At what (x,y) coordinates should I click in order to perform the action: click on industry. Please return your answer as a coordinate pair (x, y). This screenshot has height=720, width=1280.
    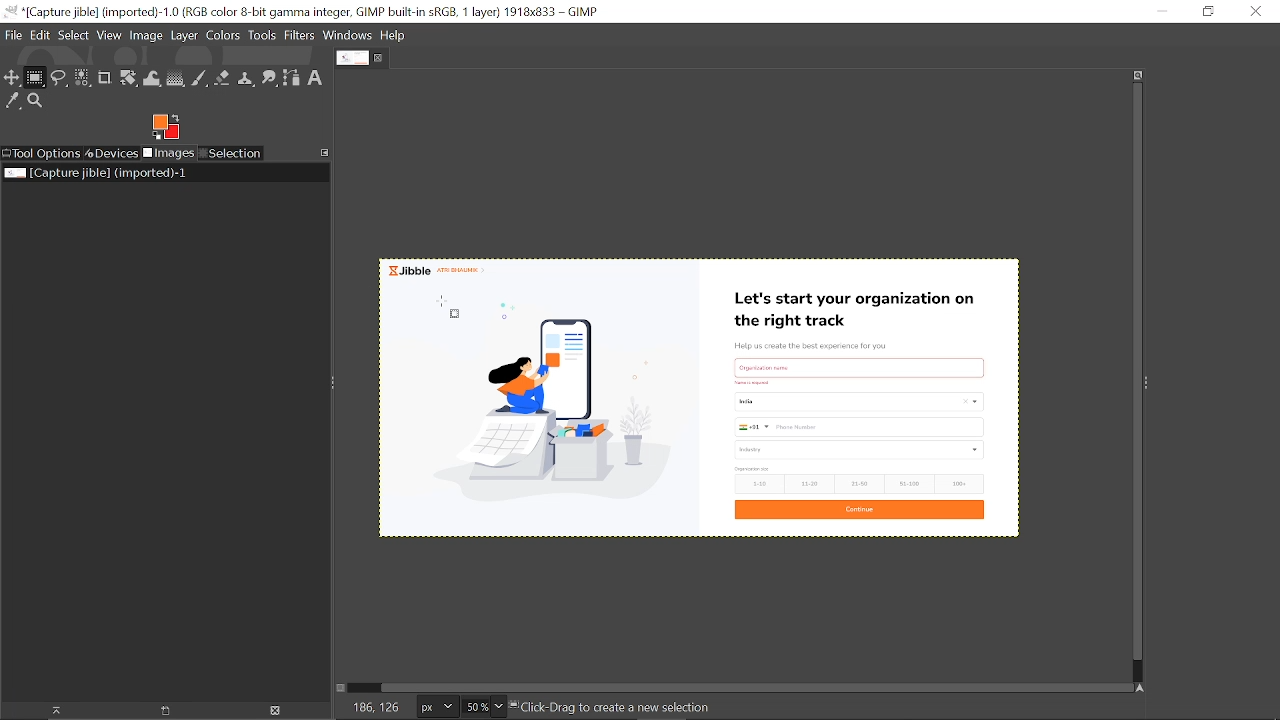
    Looking at the image, I should click on (861, 450).